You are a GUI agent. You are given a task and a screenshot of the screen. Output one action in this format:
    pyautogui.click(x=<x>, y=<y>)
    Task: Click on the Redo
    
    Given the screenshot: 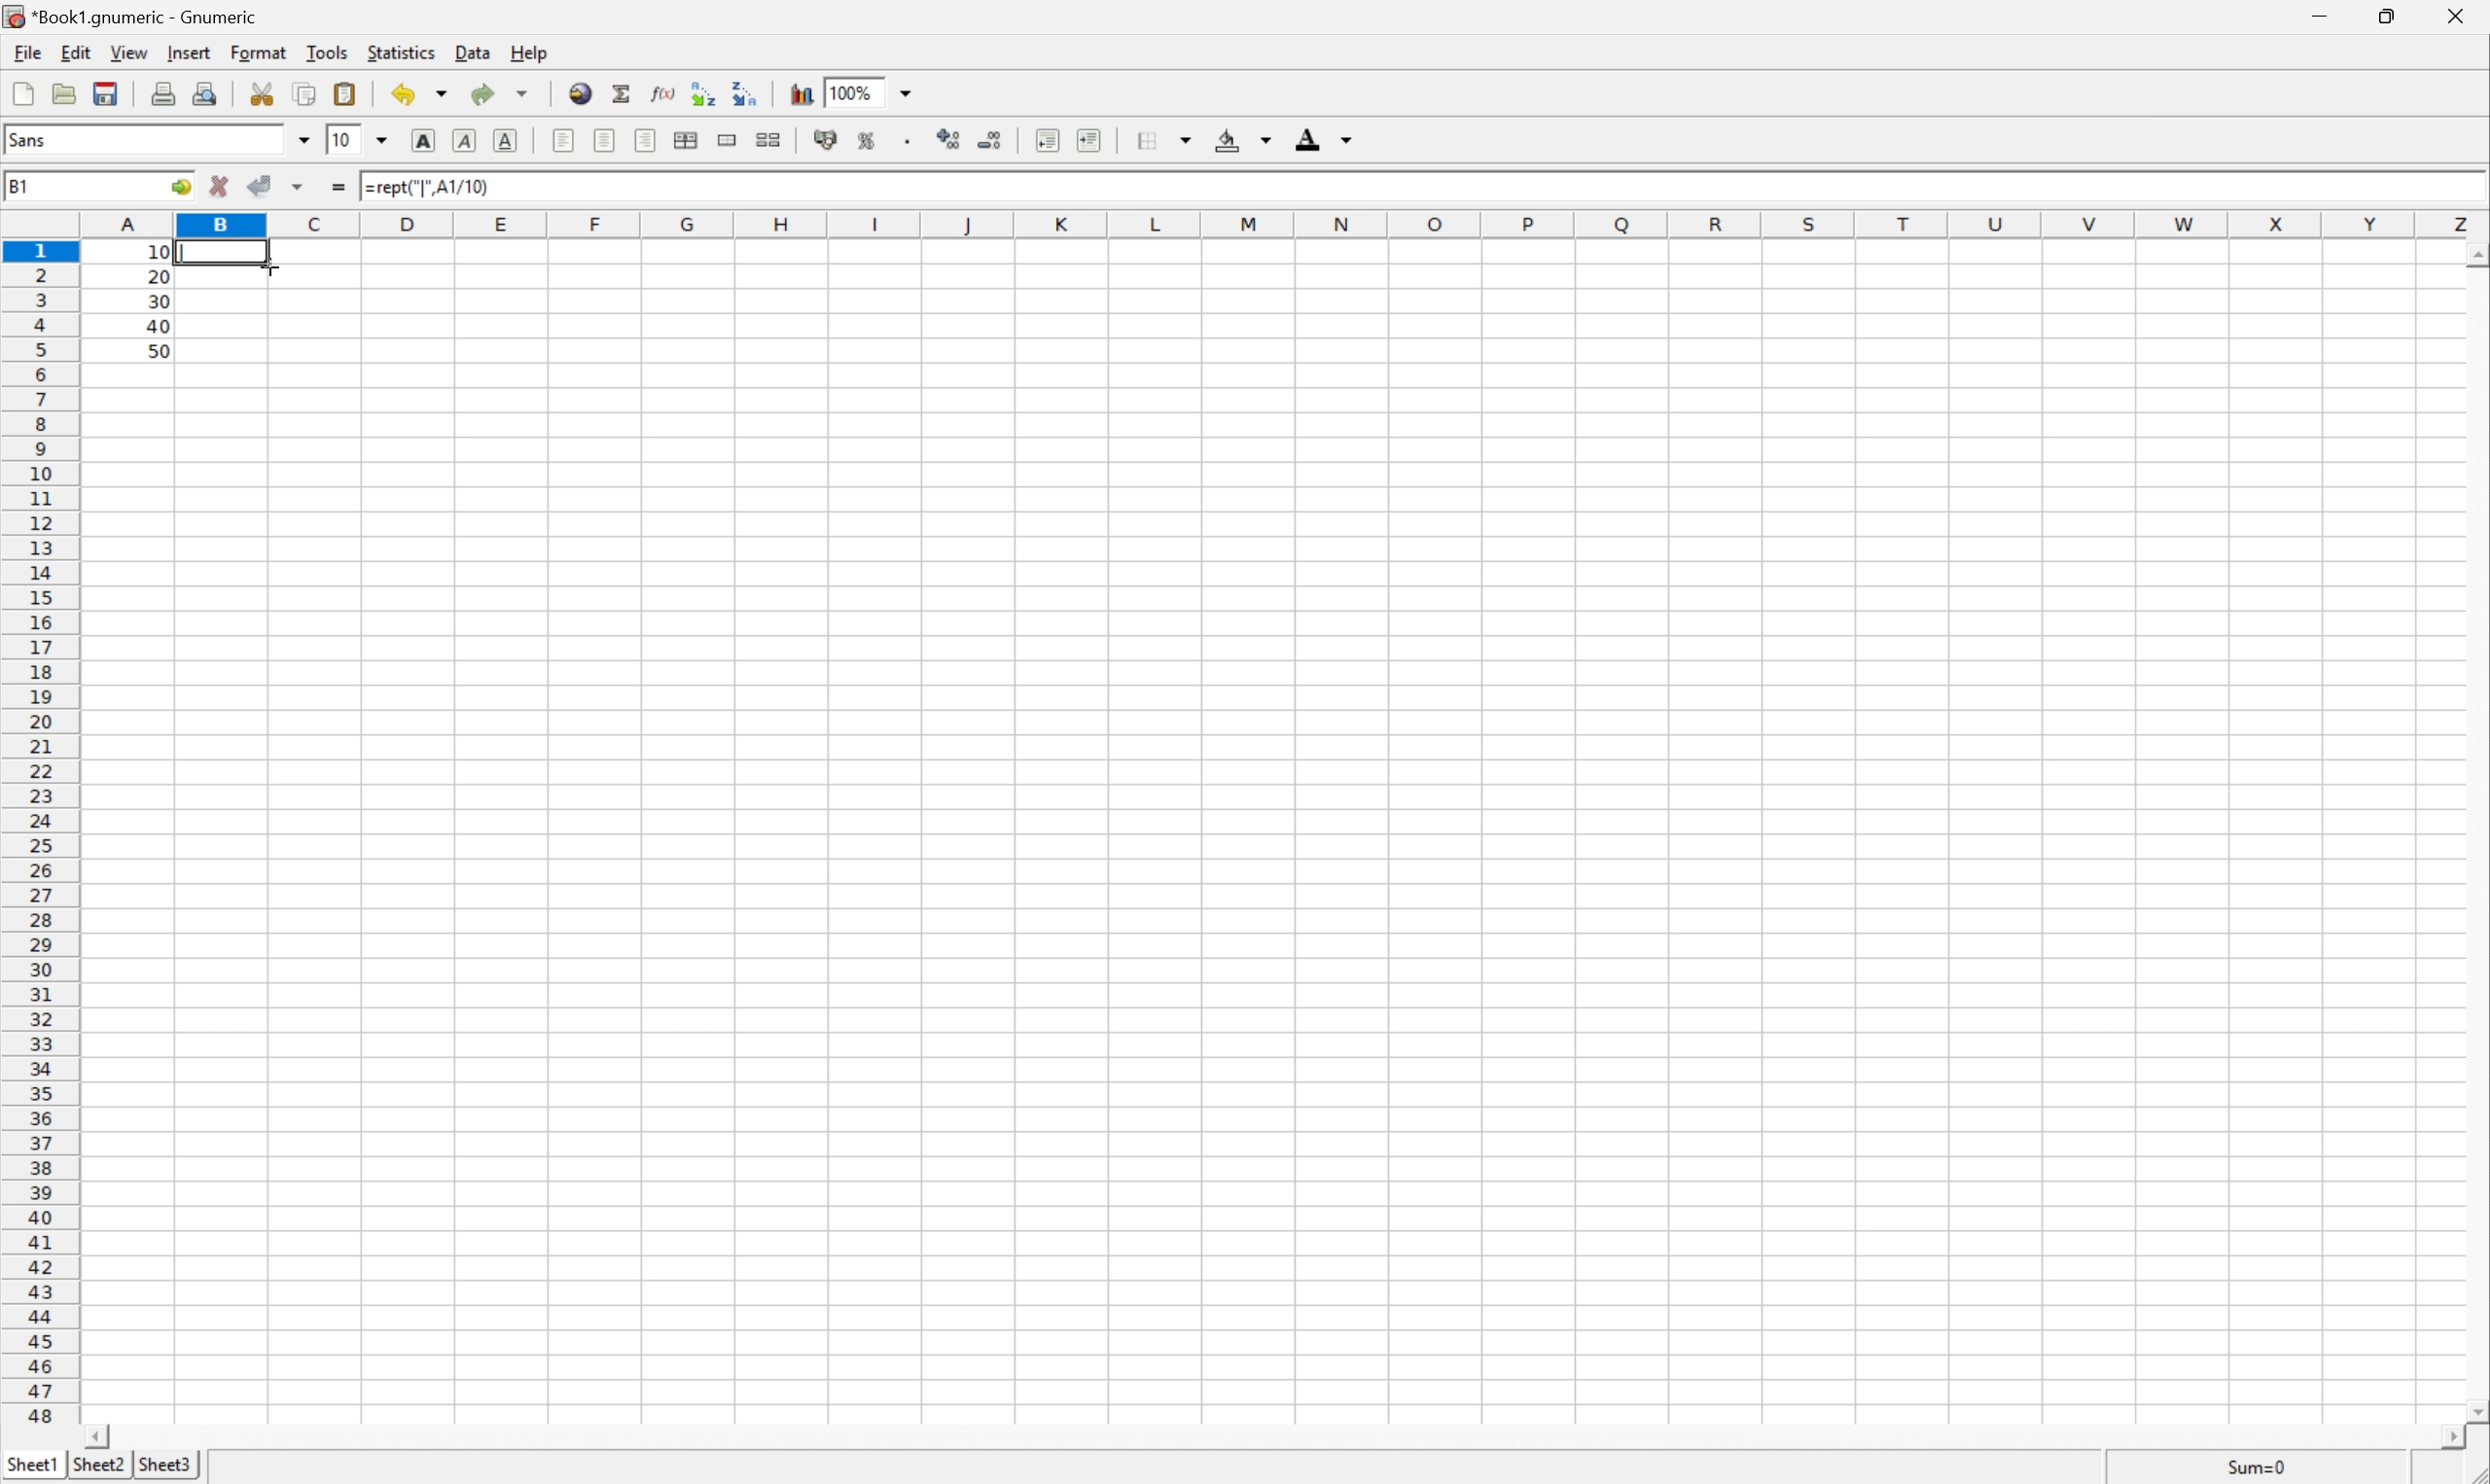 What is the action you would take?
    pyautogui.click(x=498, y=94)
    